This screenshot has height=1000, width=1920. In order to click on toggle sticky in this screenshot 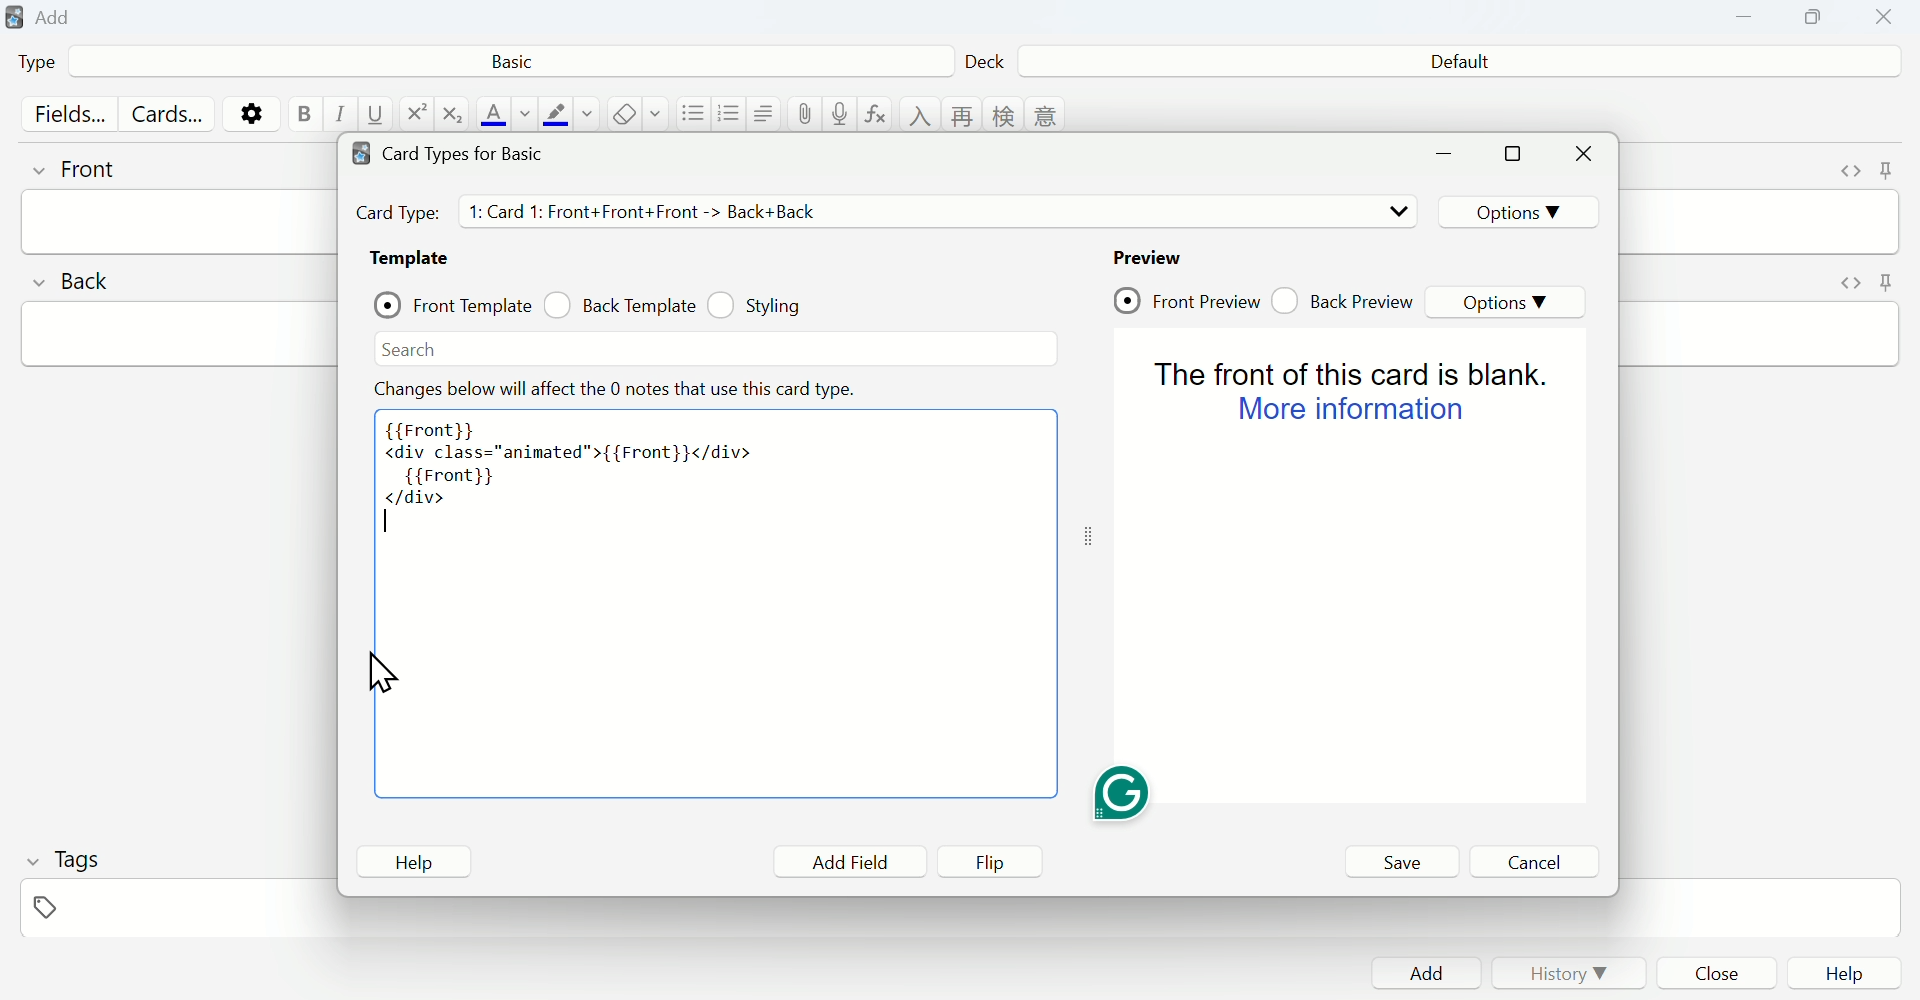, I will do `click(1886, 282)`.